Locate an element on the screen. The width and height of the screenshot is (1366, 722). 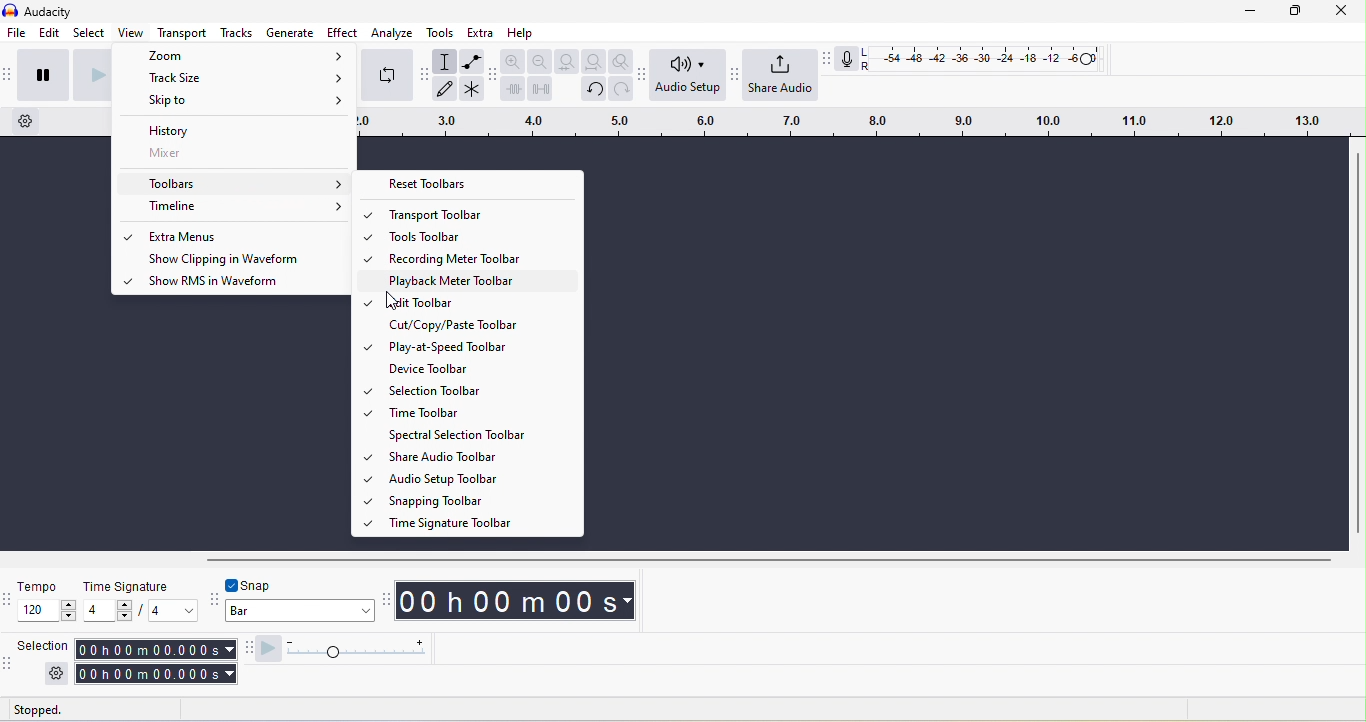
Recording metre toolbar is located at coordinates (479, 257).